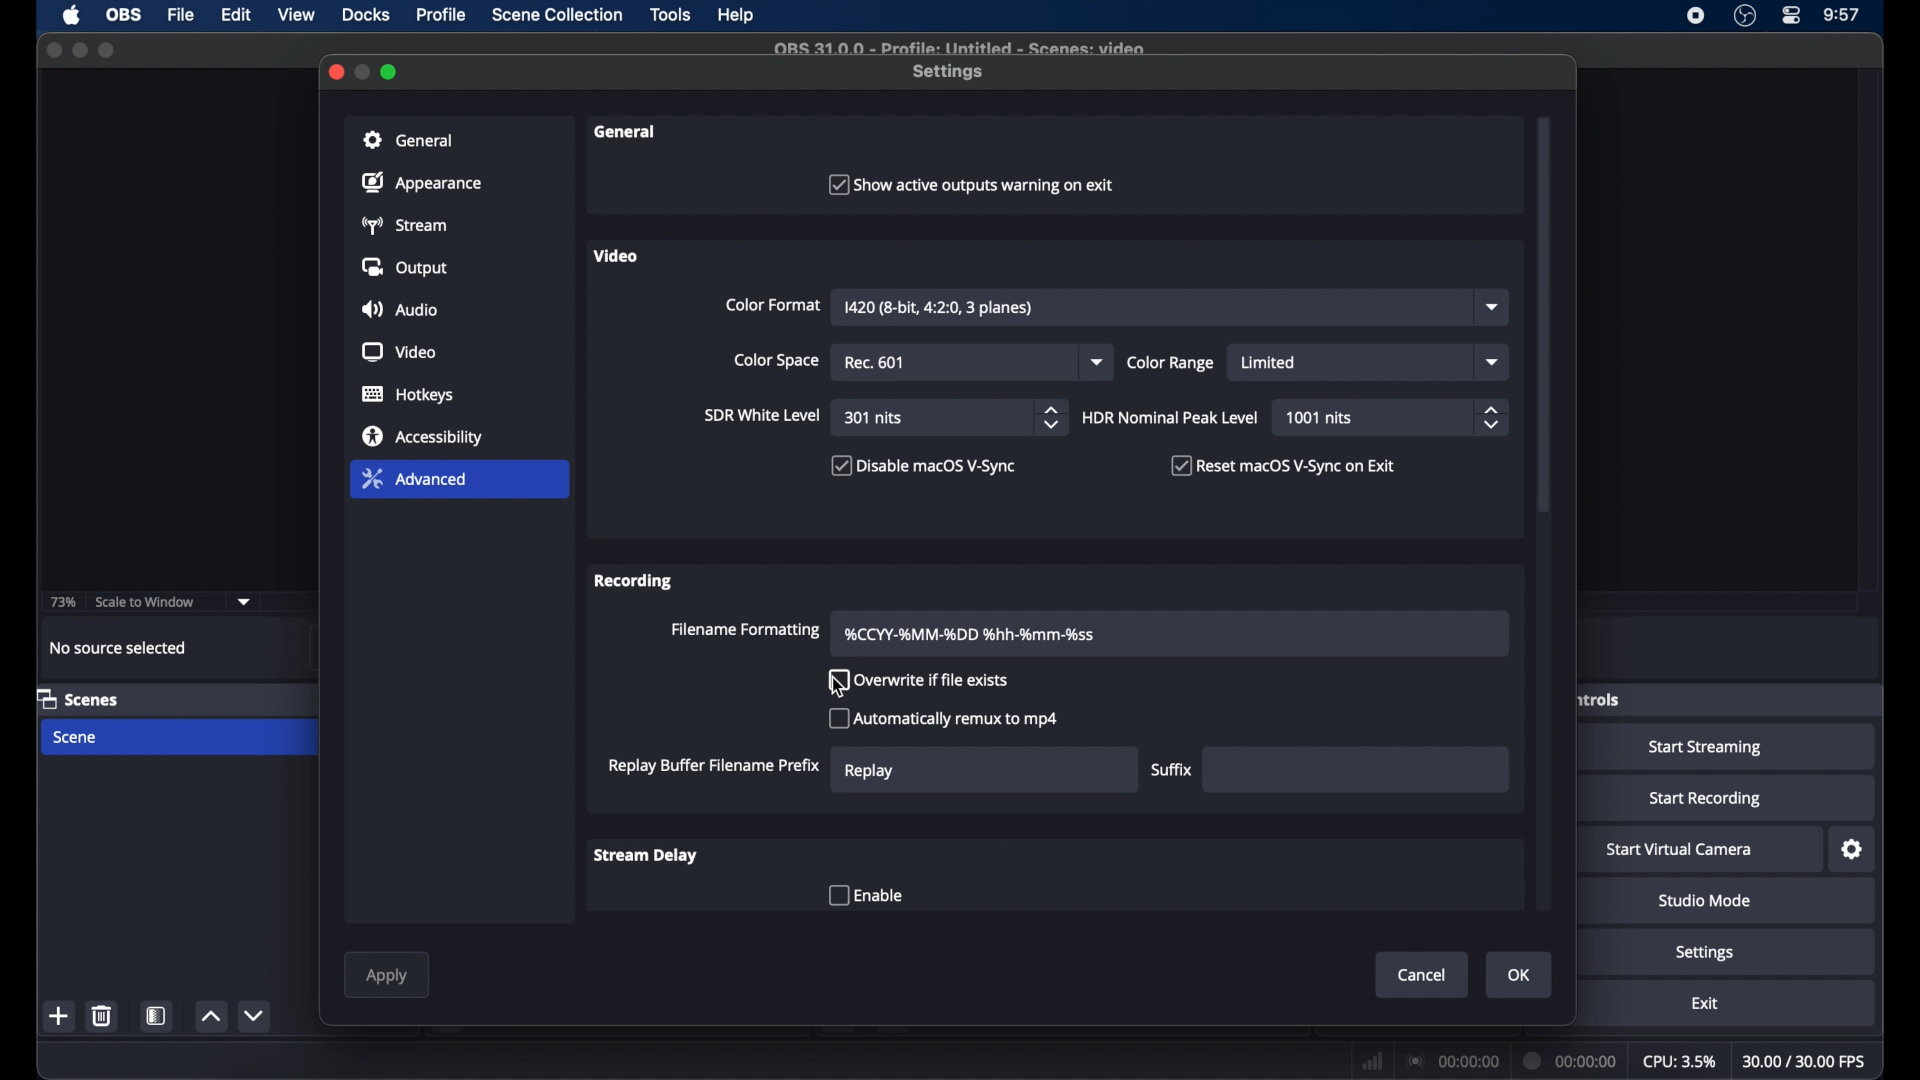 Image resolution: width=1920 pixels, height=1080 pixels. What do you see at coordinates (79, 698) in the screenshot?
I see `scenes` at bounding box center [79, 698].